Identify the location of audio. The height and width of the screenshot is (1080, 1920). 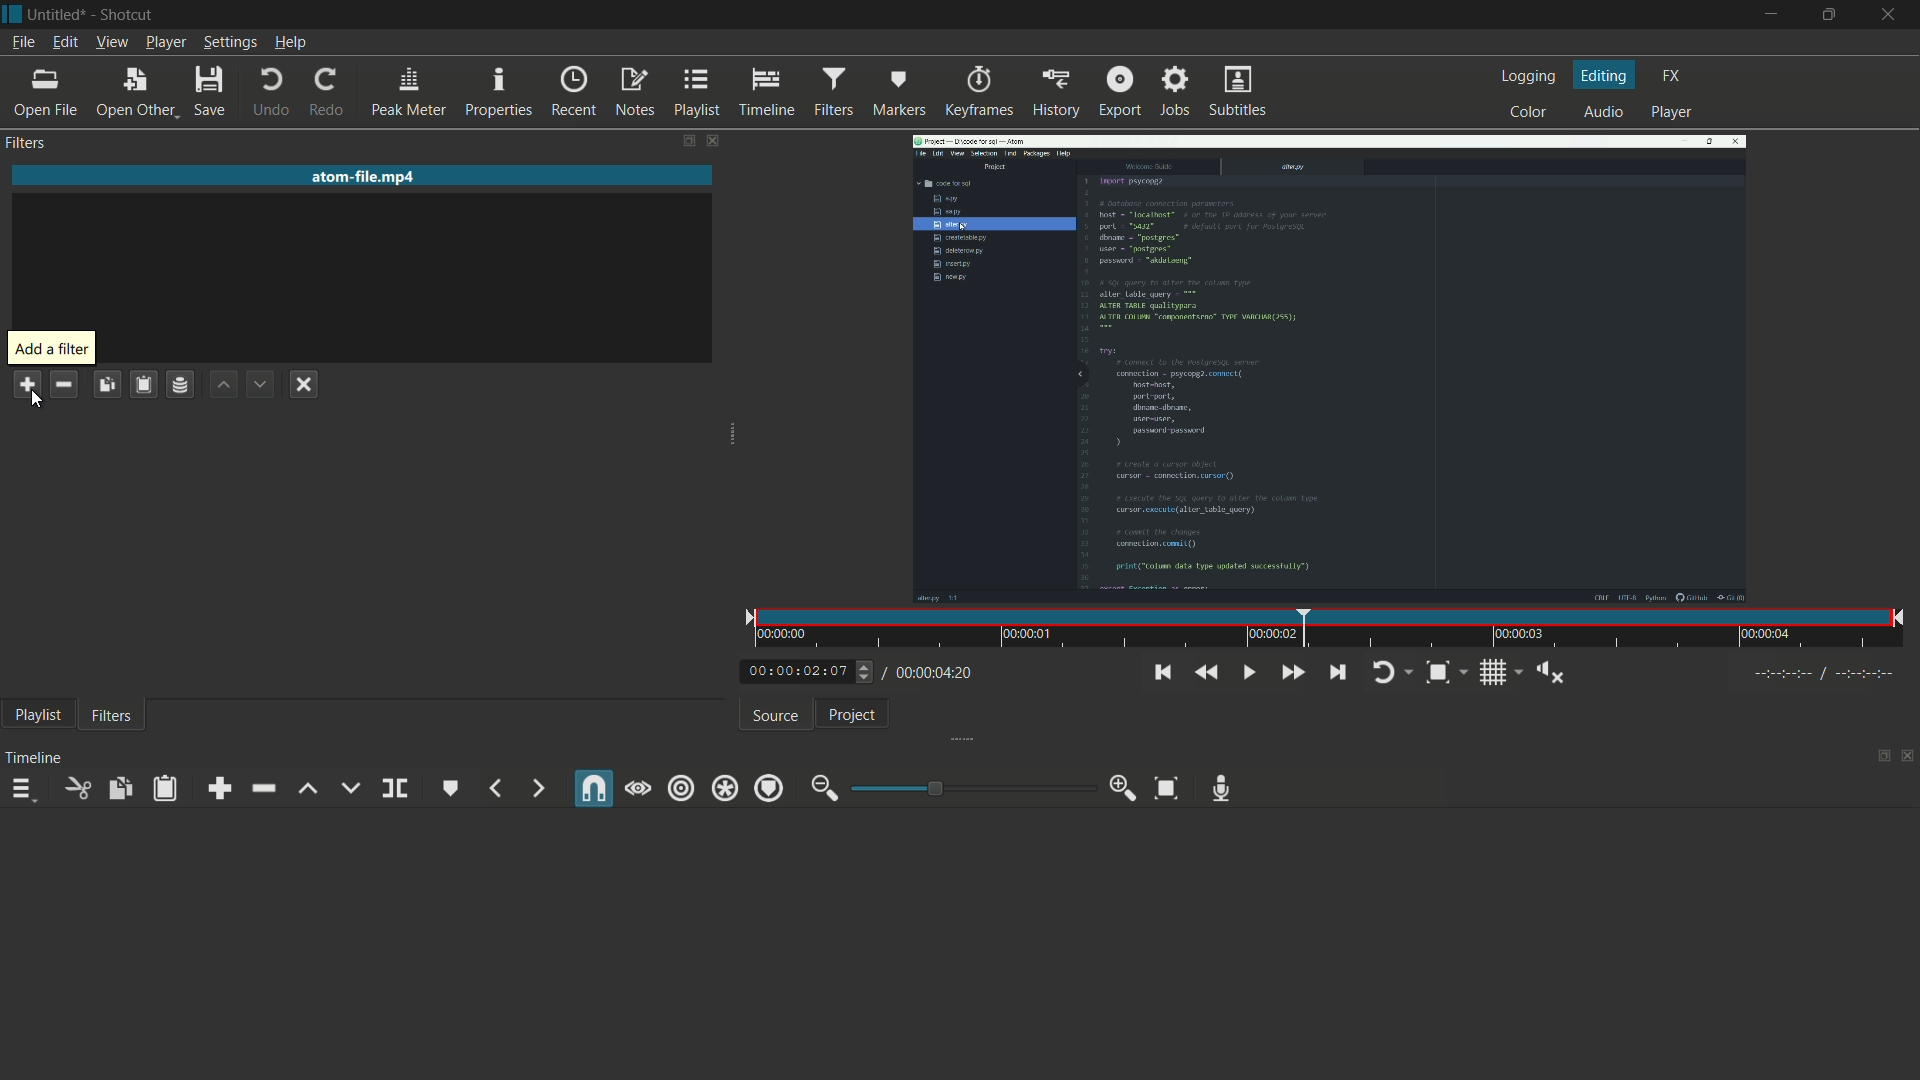
(1608, 112).